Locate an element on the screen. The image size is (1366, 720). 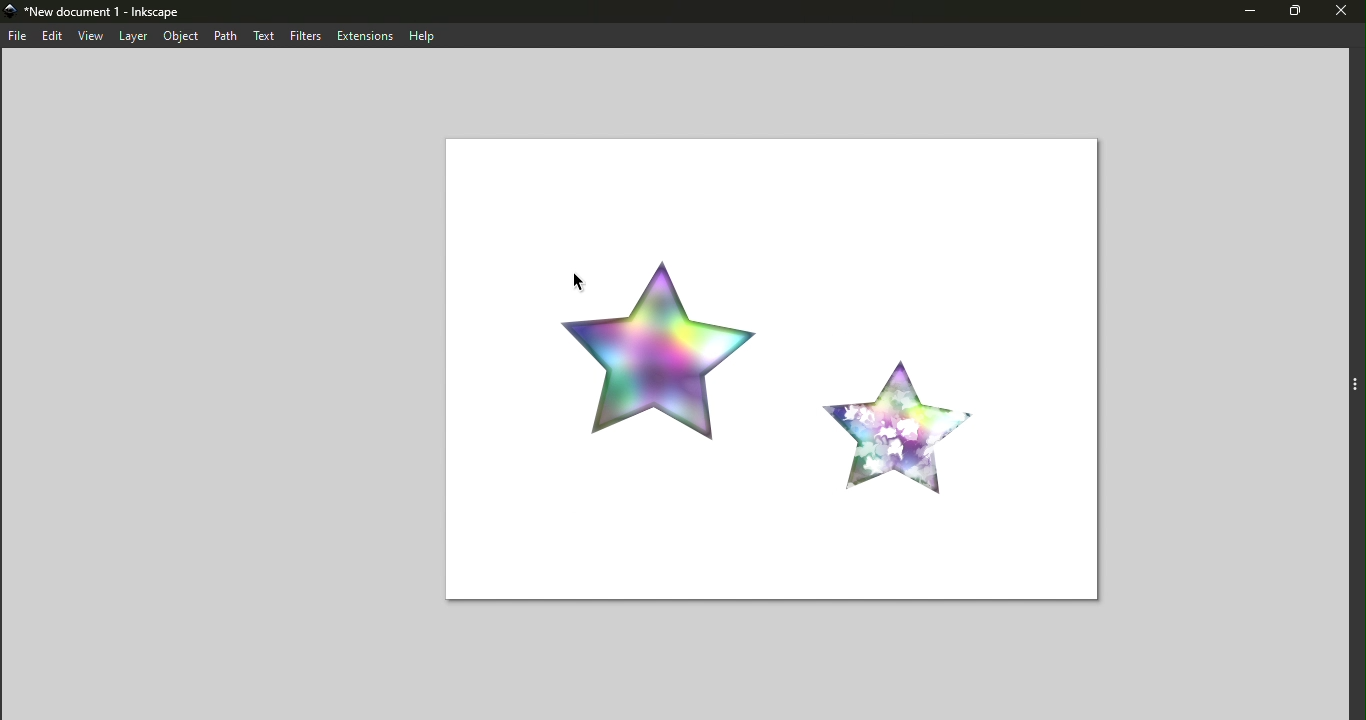
edit is located at coordinates (50, 37).